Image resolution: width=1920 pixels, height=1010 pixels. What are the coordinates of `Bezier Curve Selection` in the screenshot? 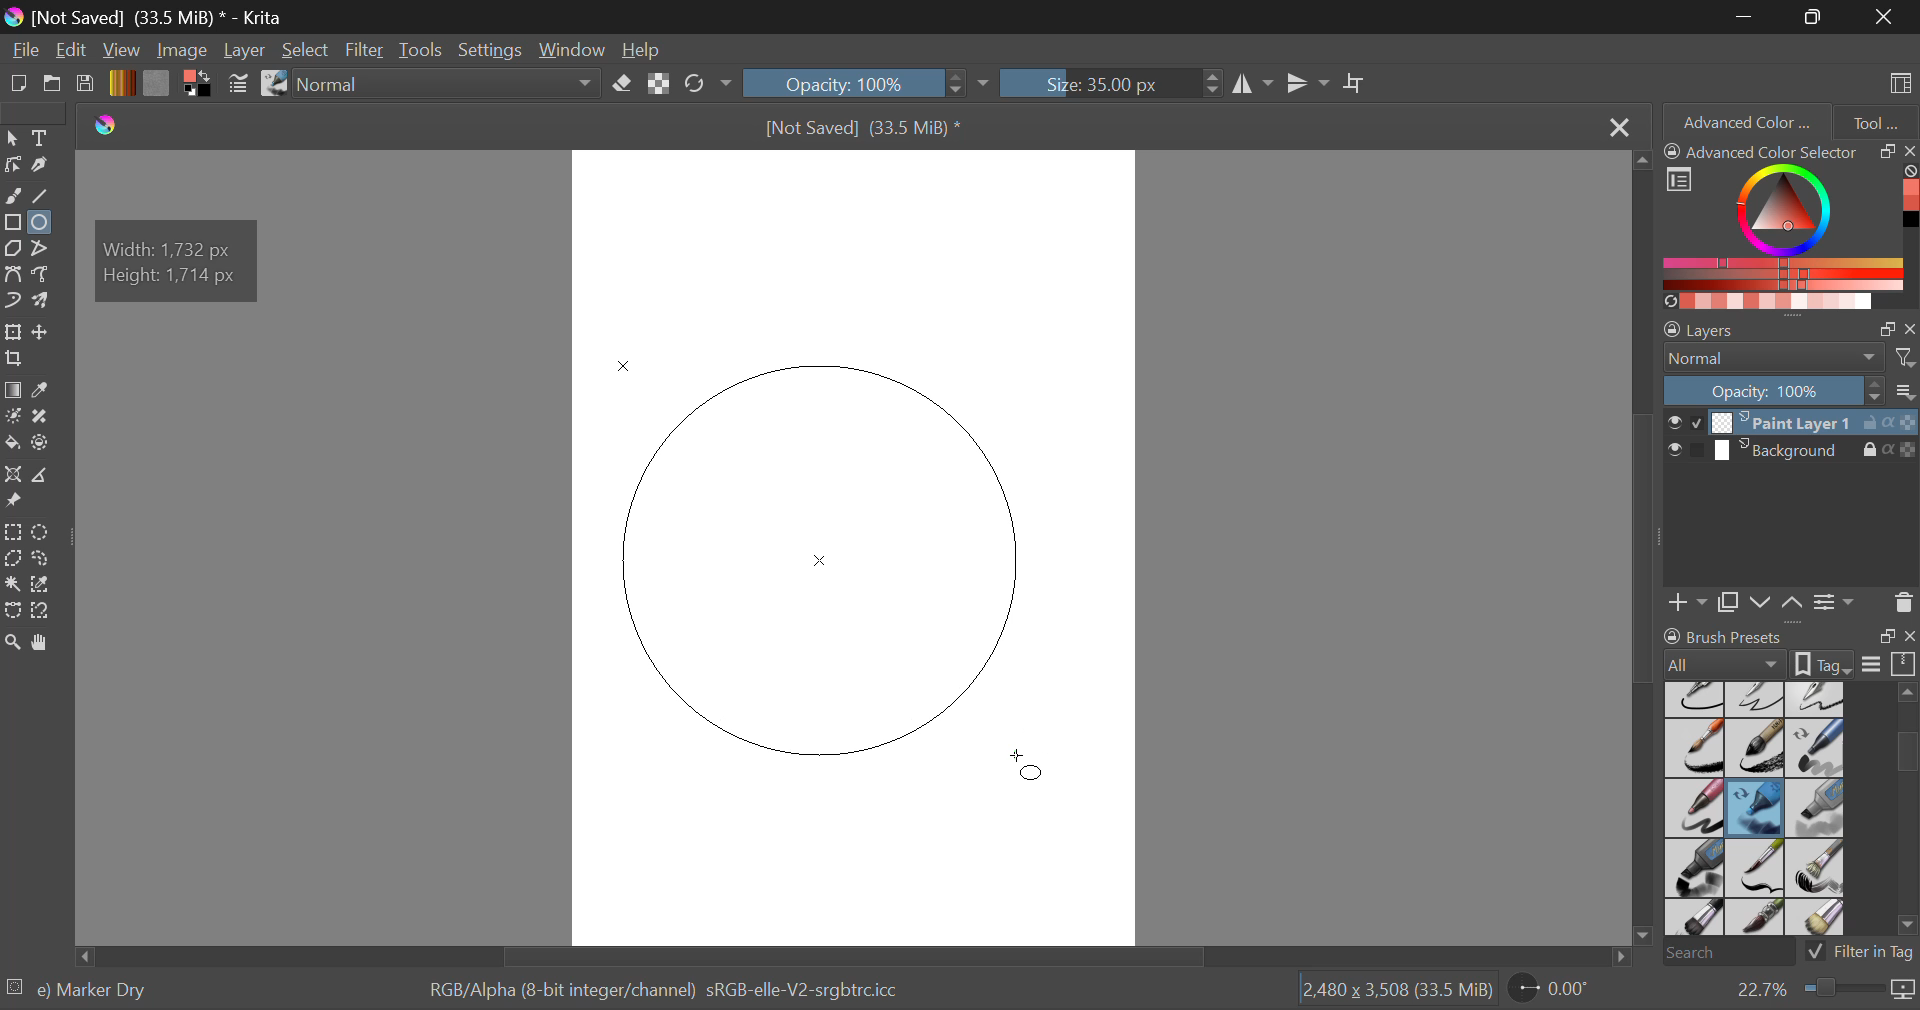 It's located at (12, 611).